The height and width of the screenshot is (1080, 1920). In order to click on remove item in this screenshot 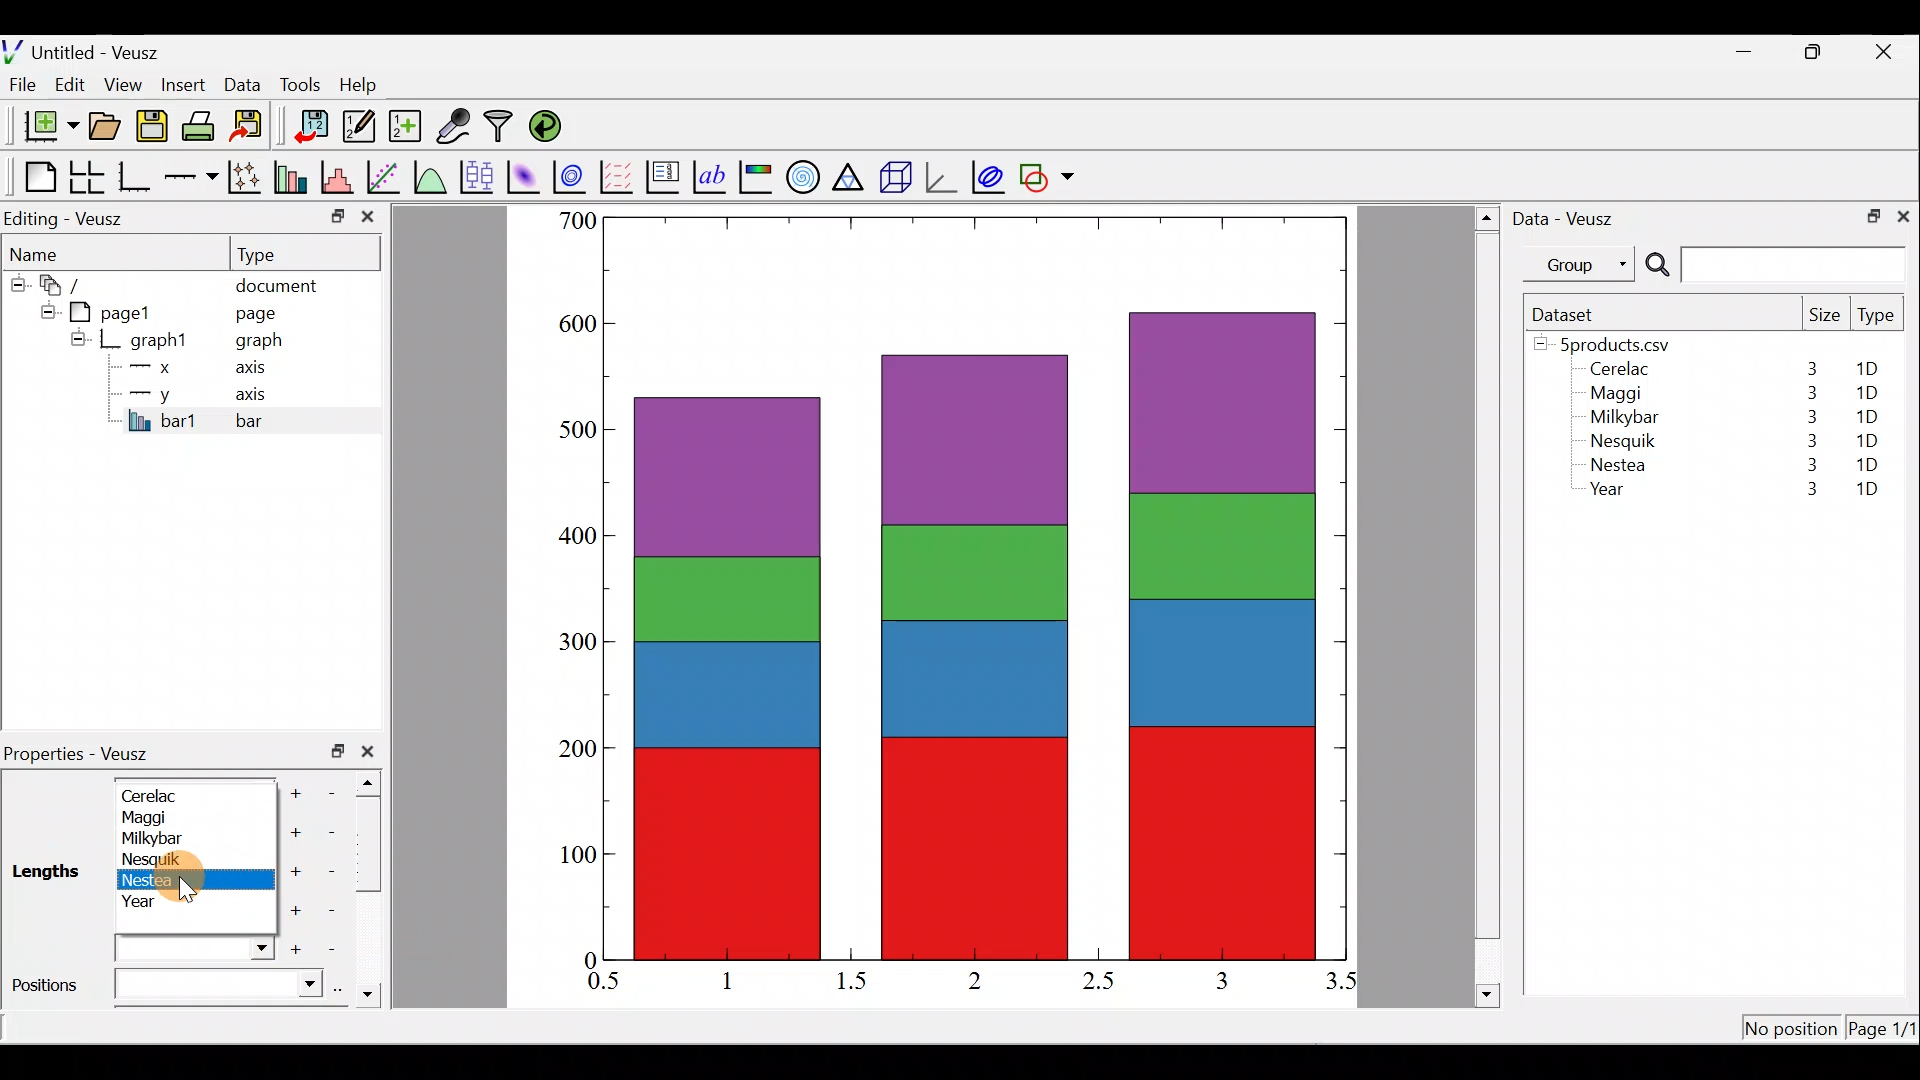, I will do `click(330, 832)`.